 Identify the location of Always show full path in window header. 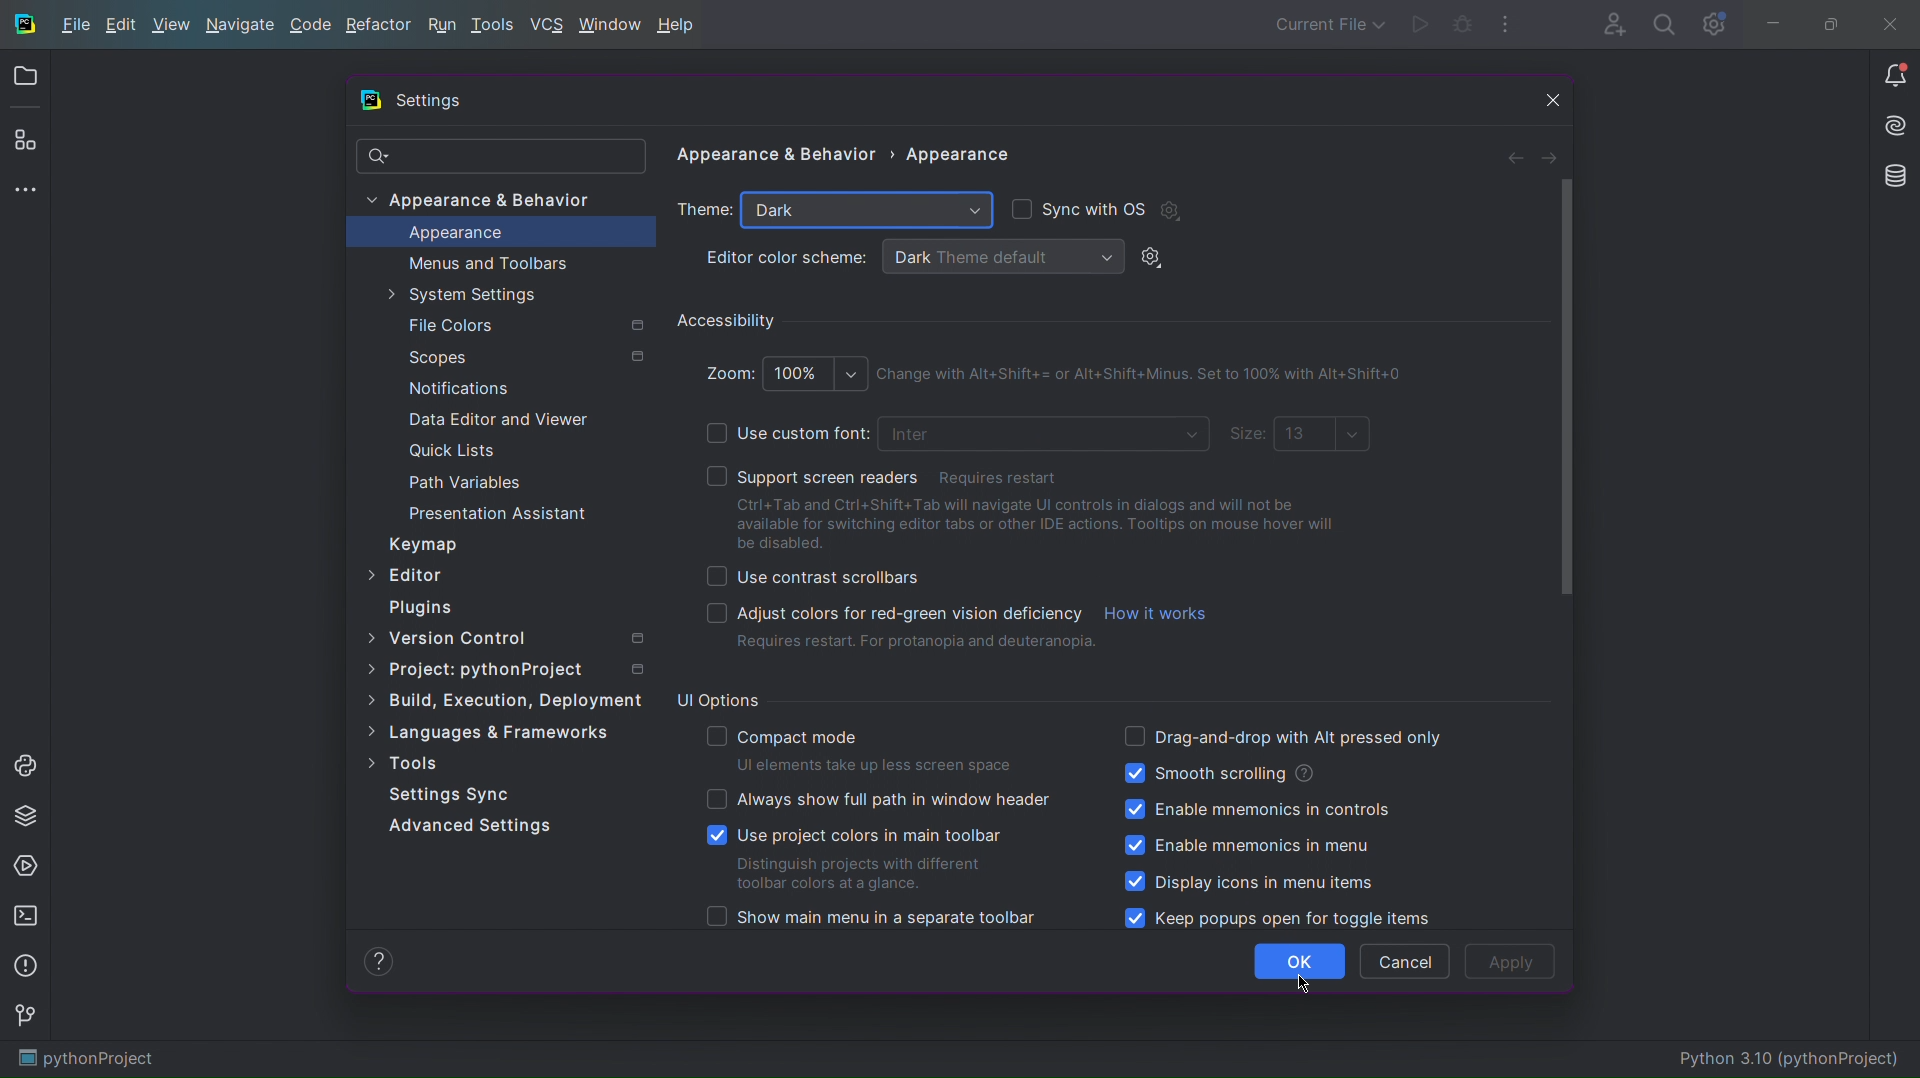
(878, 799).